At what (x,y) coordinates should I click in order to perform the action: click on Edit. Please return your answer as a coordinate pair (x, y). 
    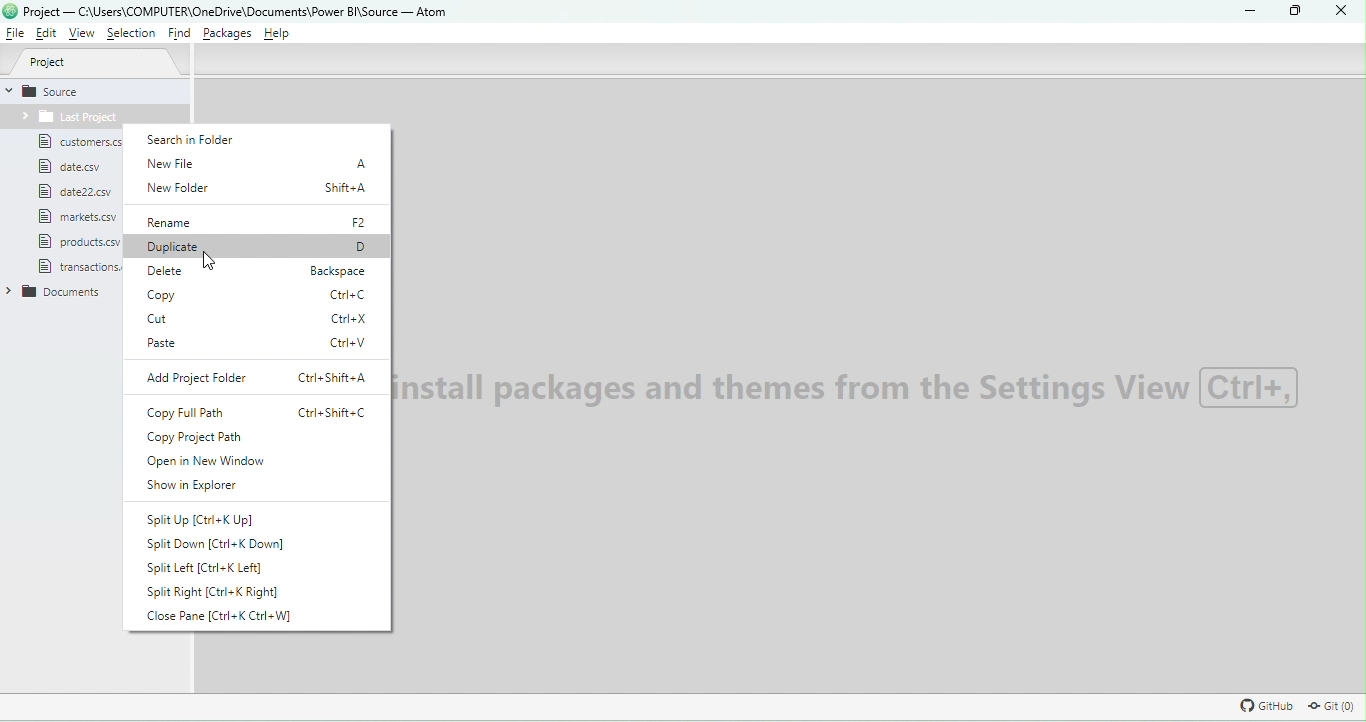
    Looking at the image, I should click on (46, 35).